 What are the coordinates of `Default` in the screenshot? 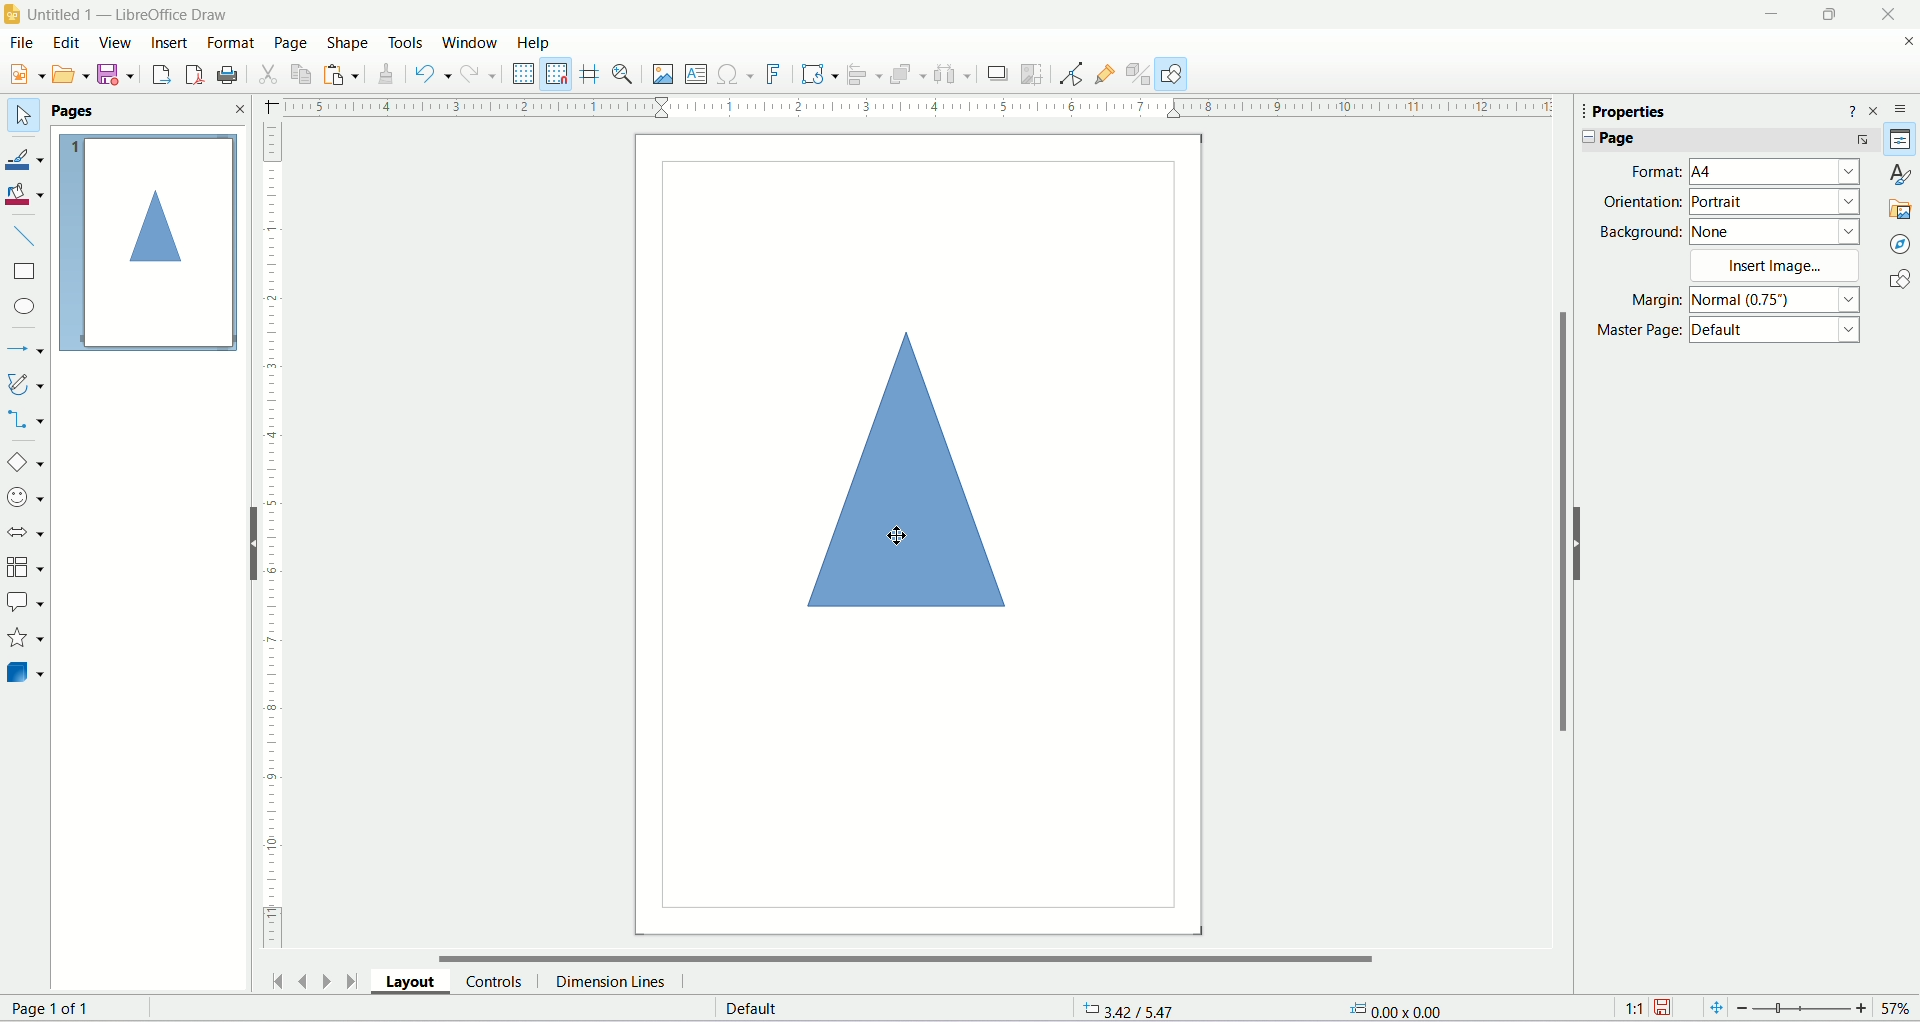 It's located at (1776, 330).